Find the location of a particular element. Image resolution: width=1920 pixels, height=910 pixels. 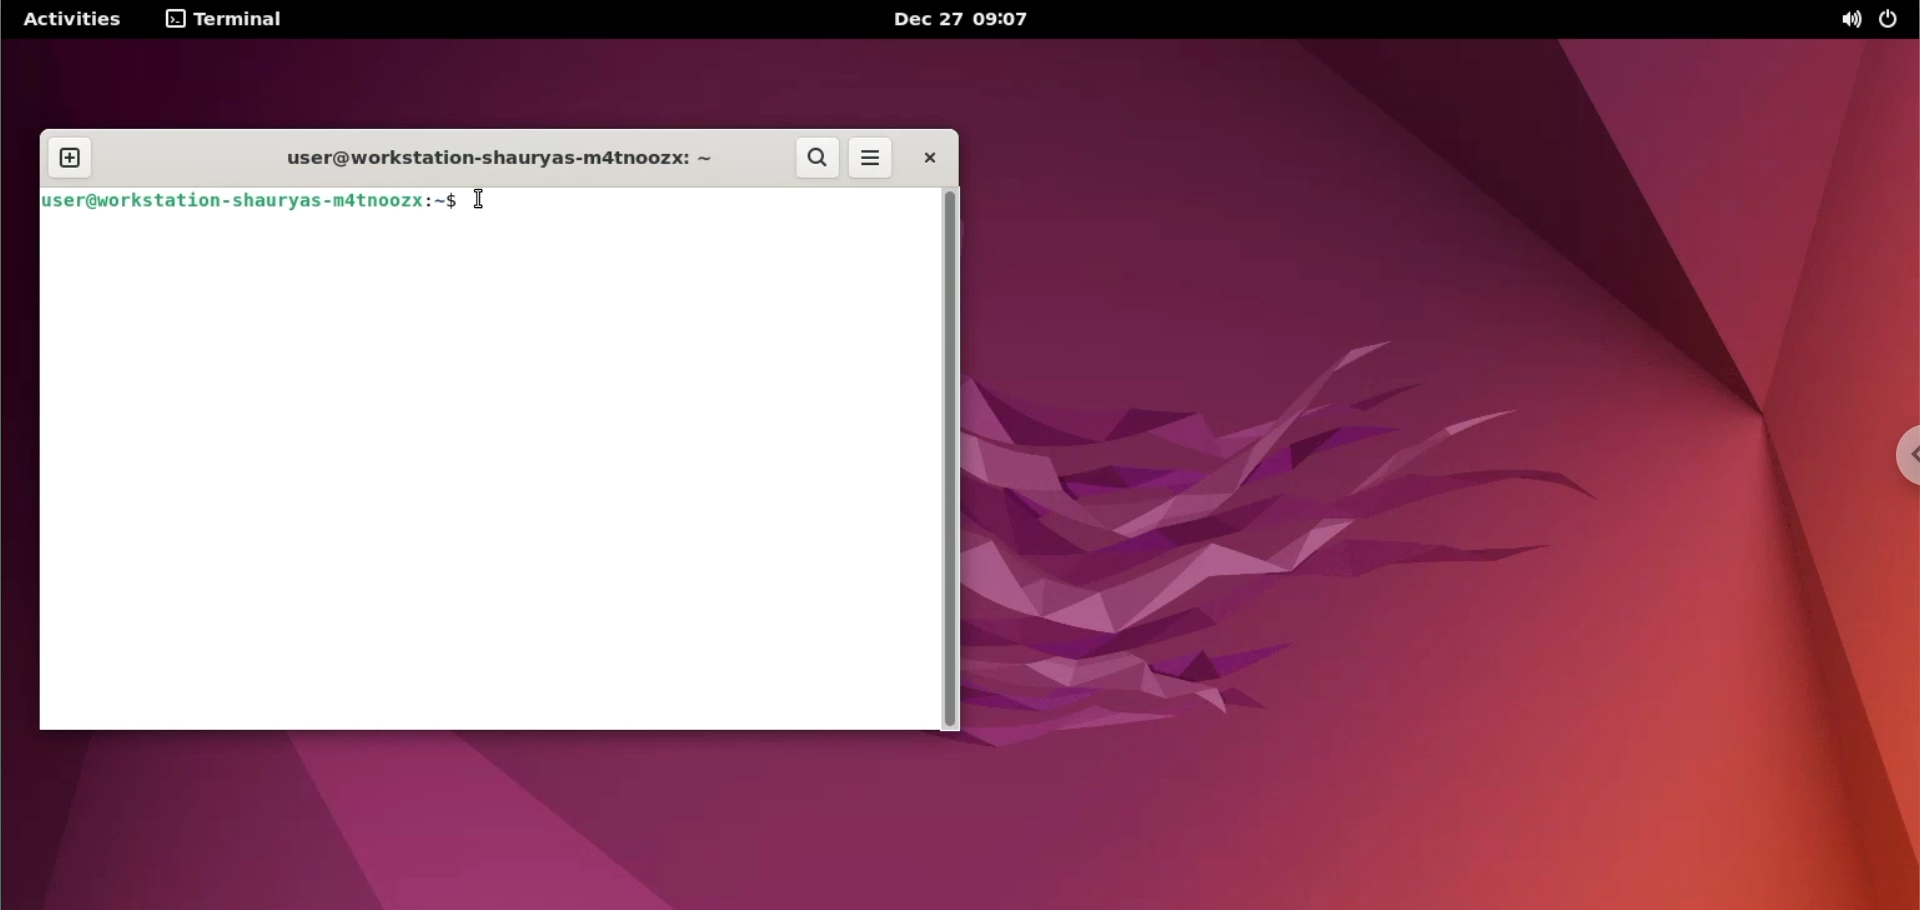

chrome options is located at coordinates (1902, 461).